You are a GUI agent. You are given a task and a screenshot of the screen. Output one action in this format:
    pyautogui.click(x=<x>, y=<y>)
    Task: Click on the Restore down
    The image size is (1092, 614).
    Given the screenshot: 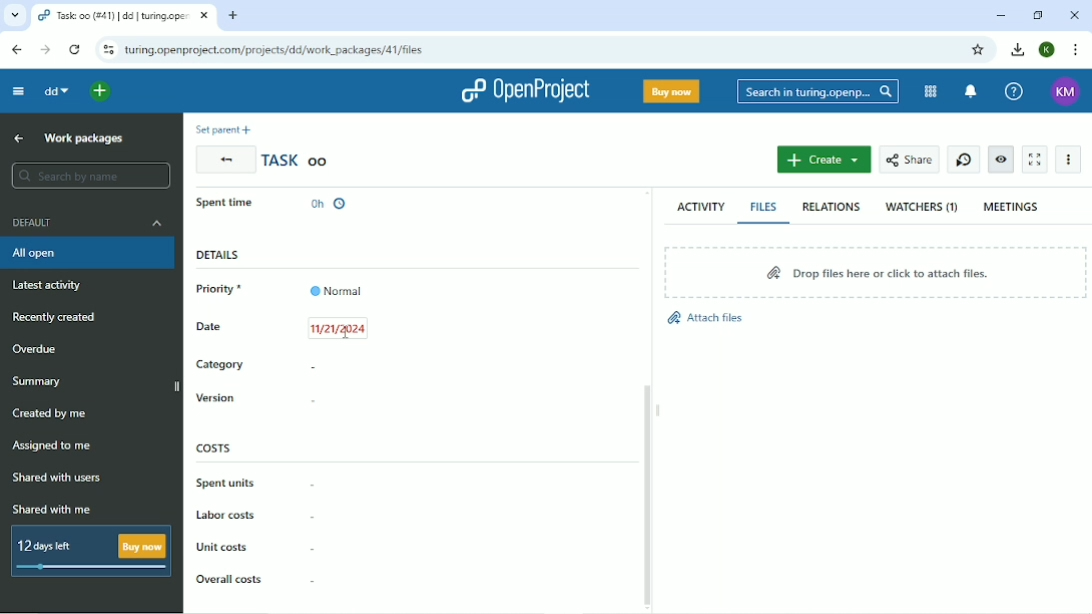 What is the action you would take?
    pyautogui.click(x=1037, y=15)
    